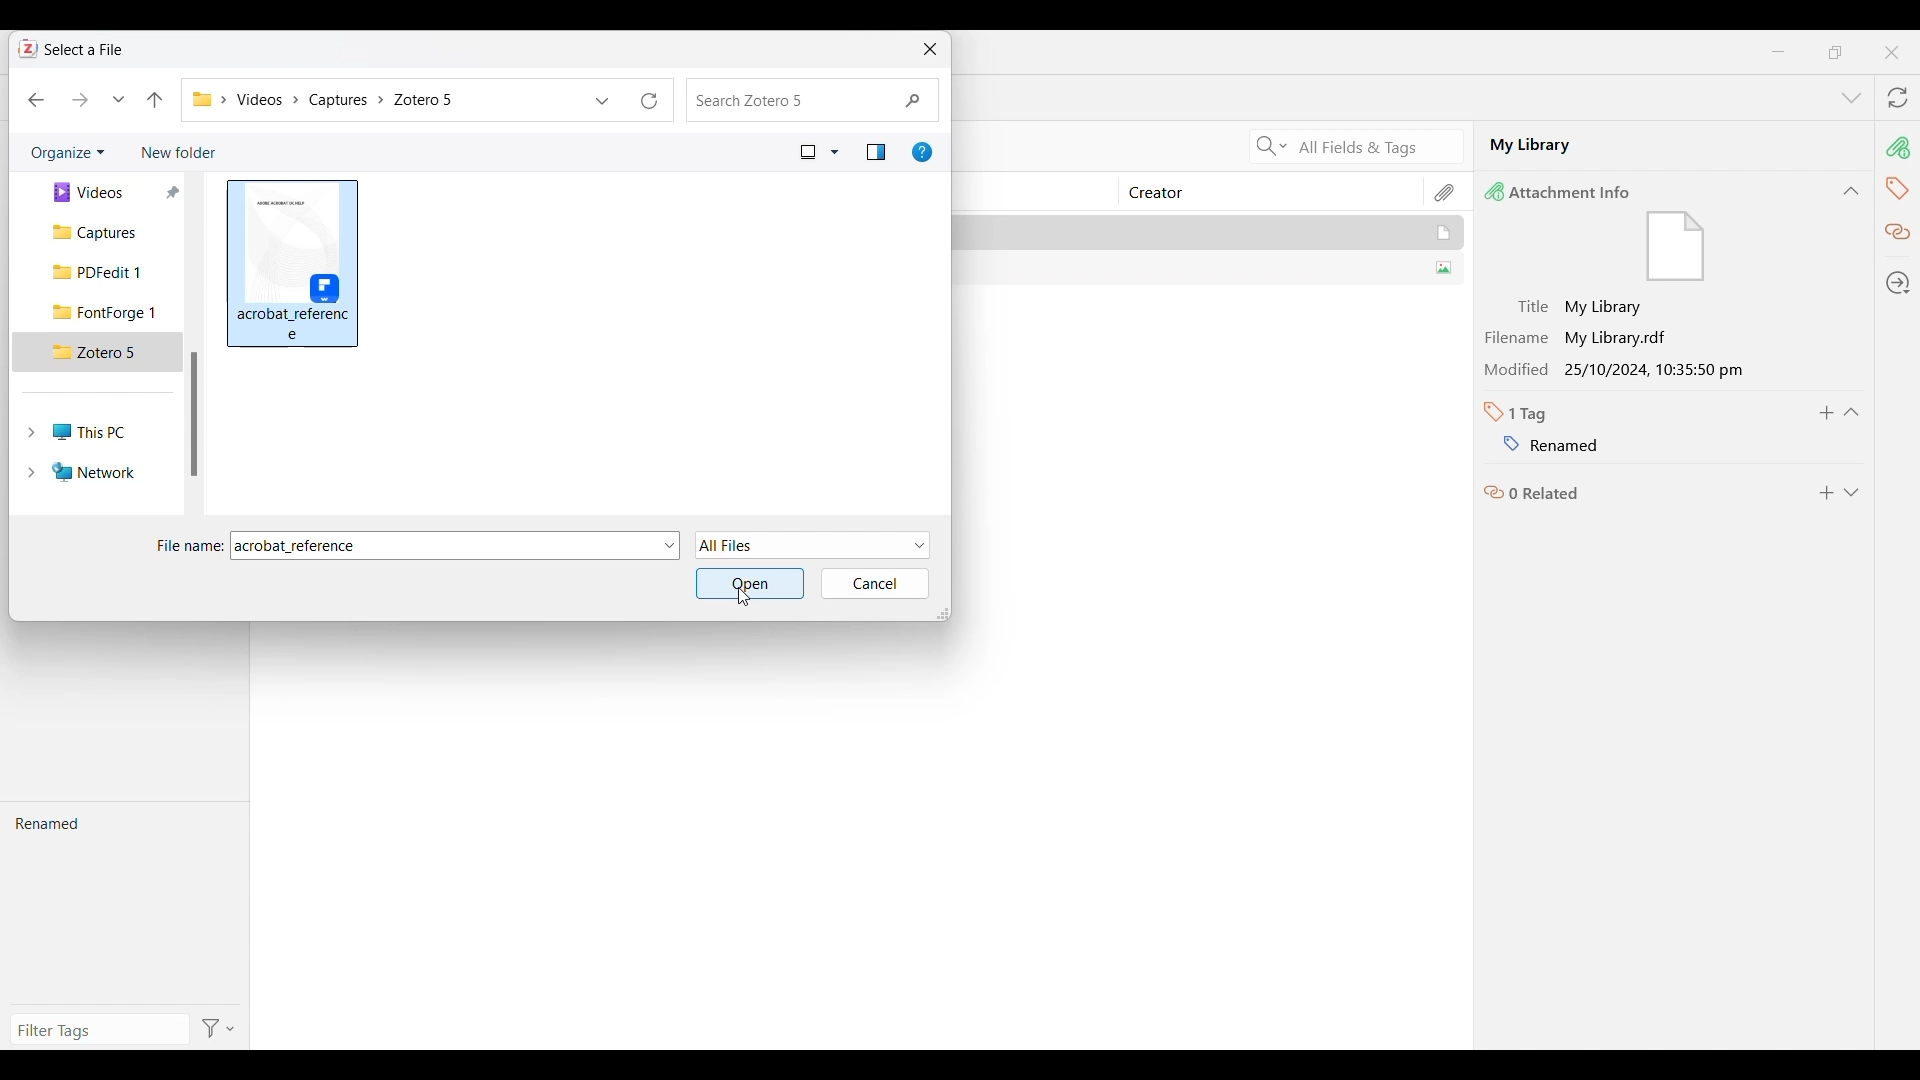 The height and width of the screenshot is (1080, 1920). Describe the element at coordinates (127, 907) in the screenshot. I see `Renamed` at that location.